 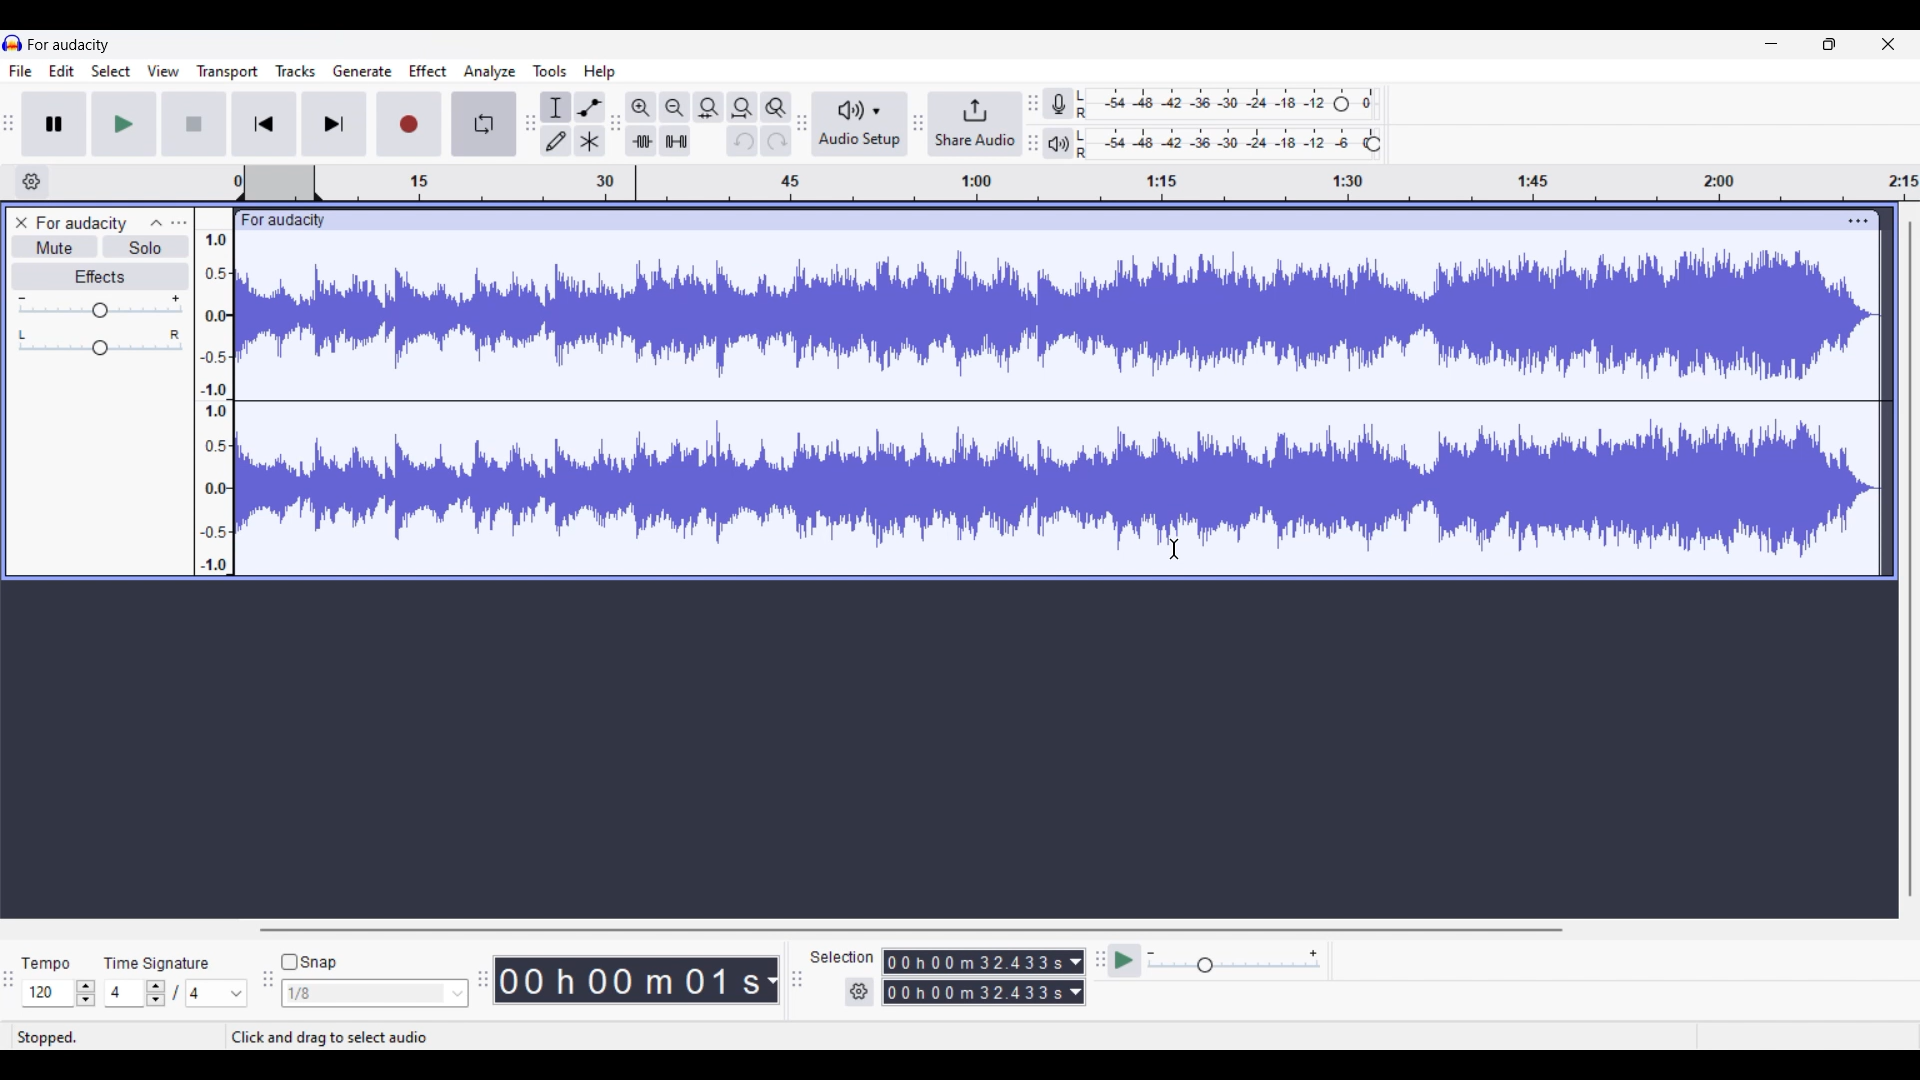 What do you see at coordinates (21, 71) in the screenshot?
I see `File menu` at bounding box center [21, 71].